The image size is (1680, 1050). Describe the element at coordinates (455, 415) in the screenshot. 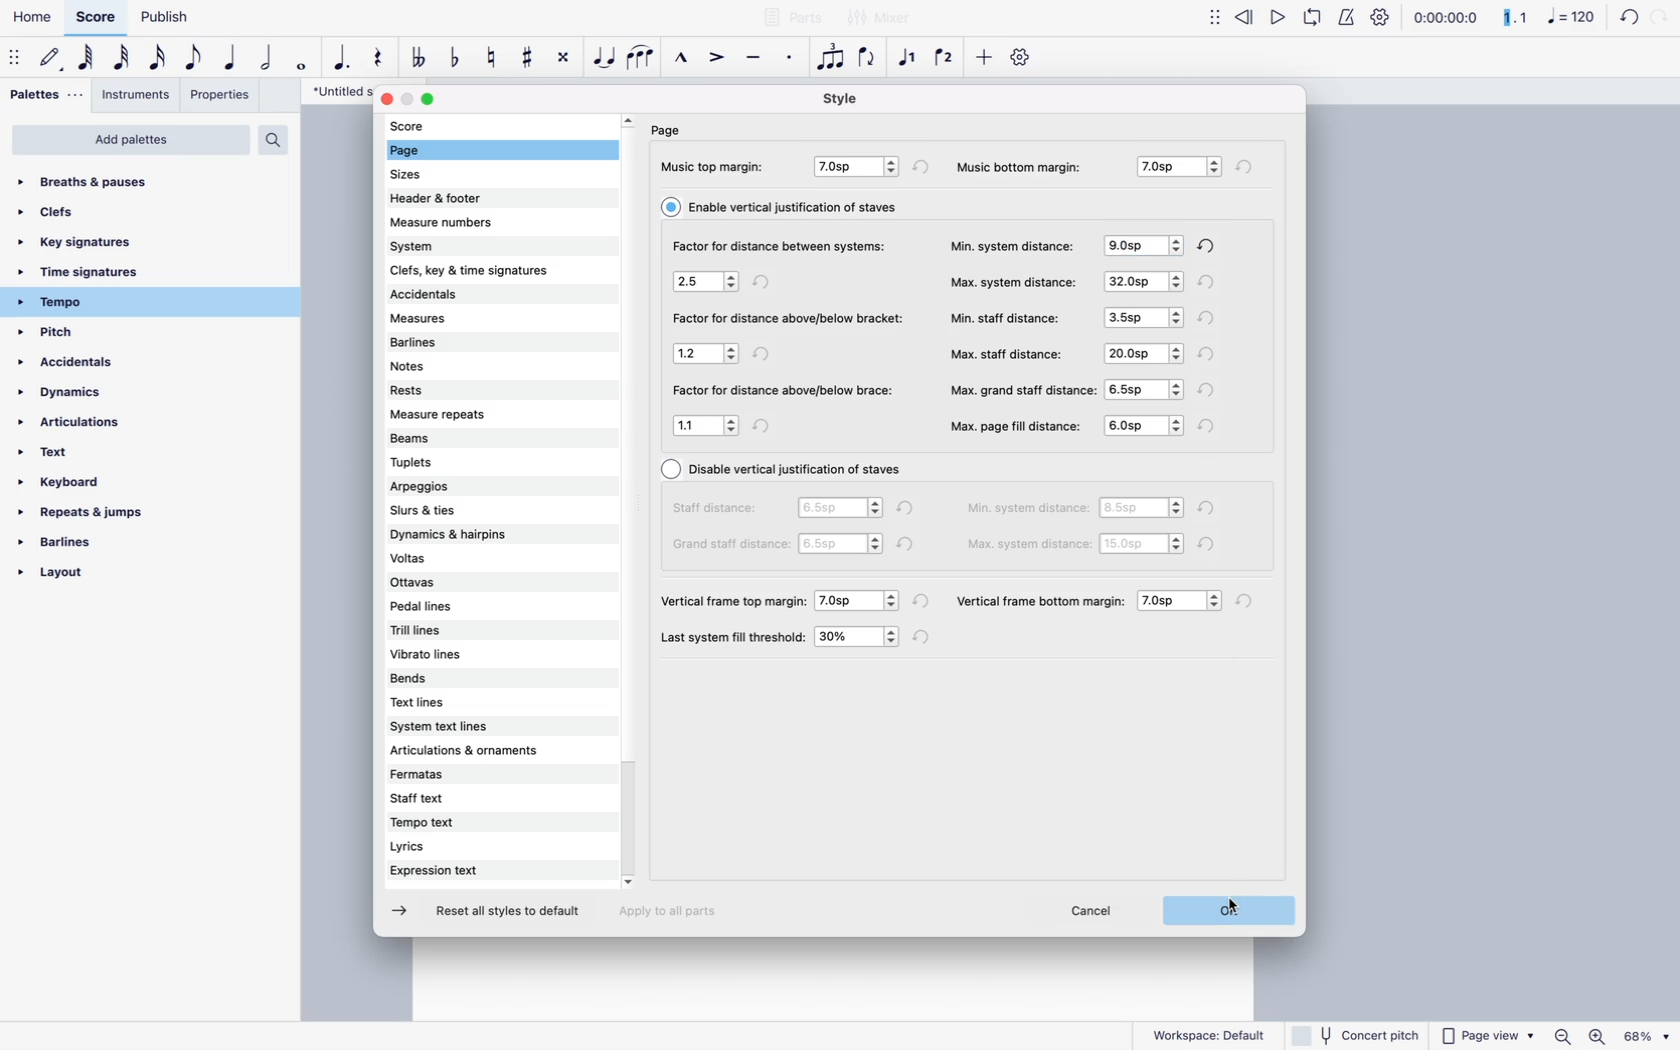

I see `measure repeats` at that location.